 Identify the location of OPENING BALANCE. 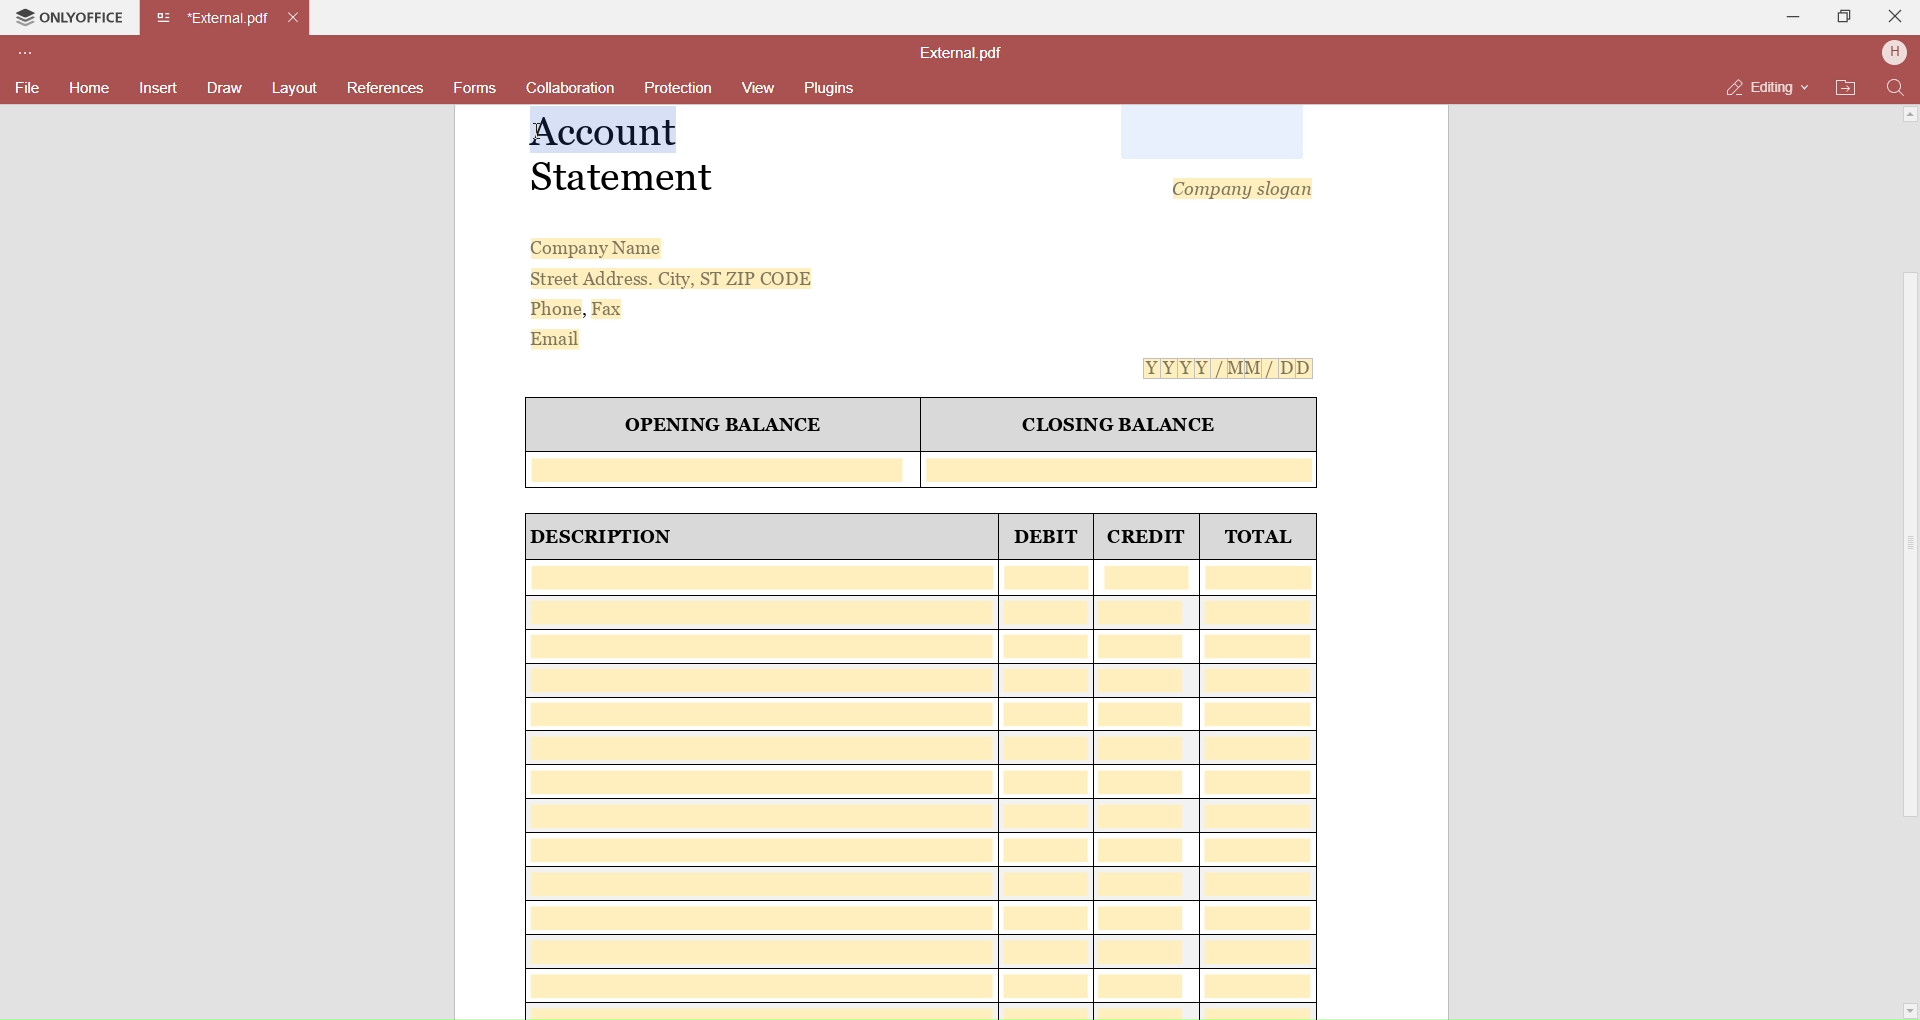
(723, 426).